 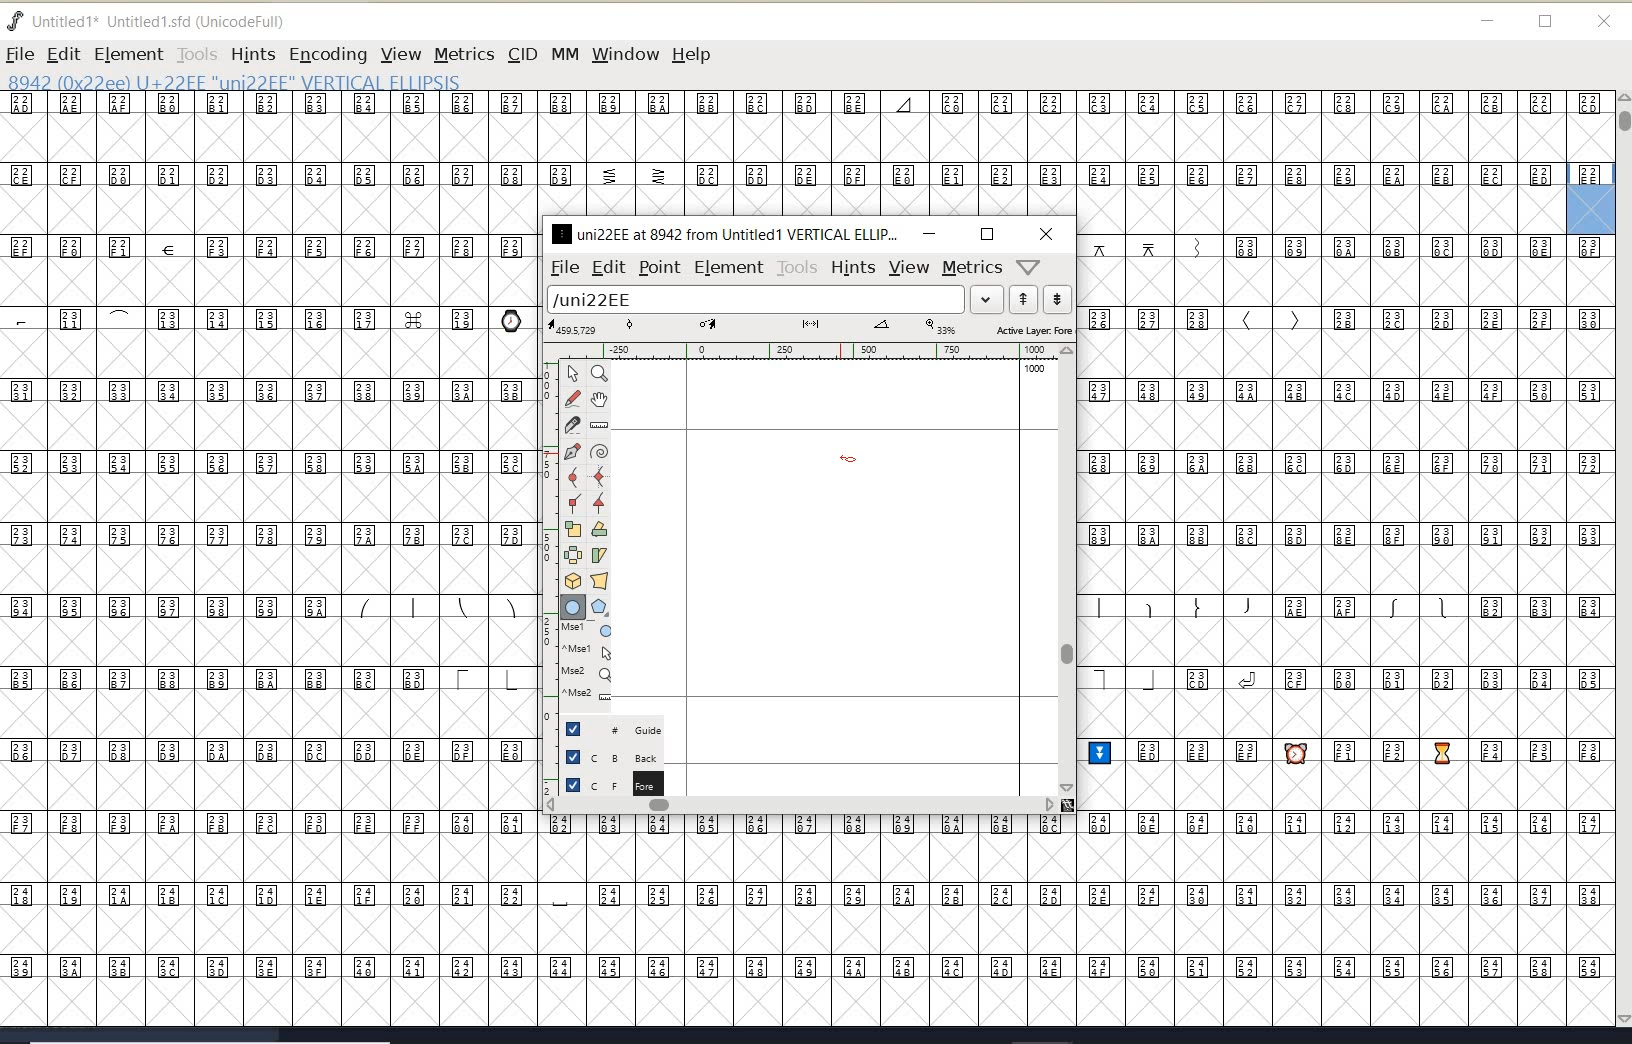 What do you see at coordinates (987, 234) in the screenshot?
I see `restore` at bounding box center [987, 234].